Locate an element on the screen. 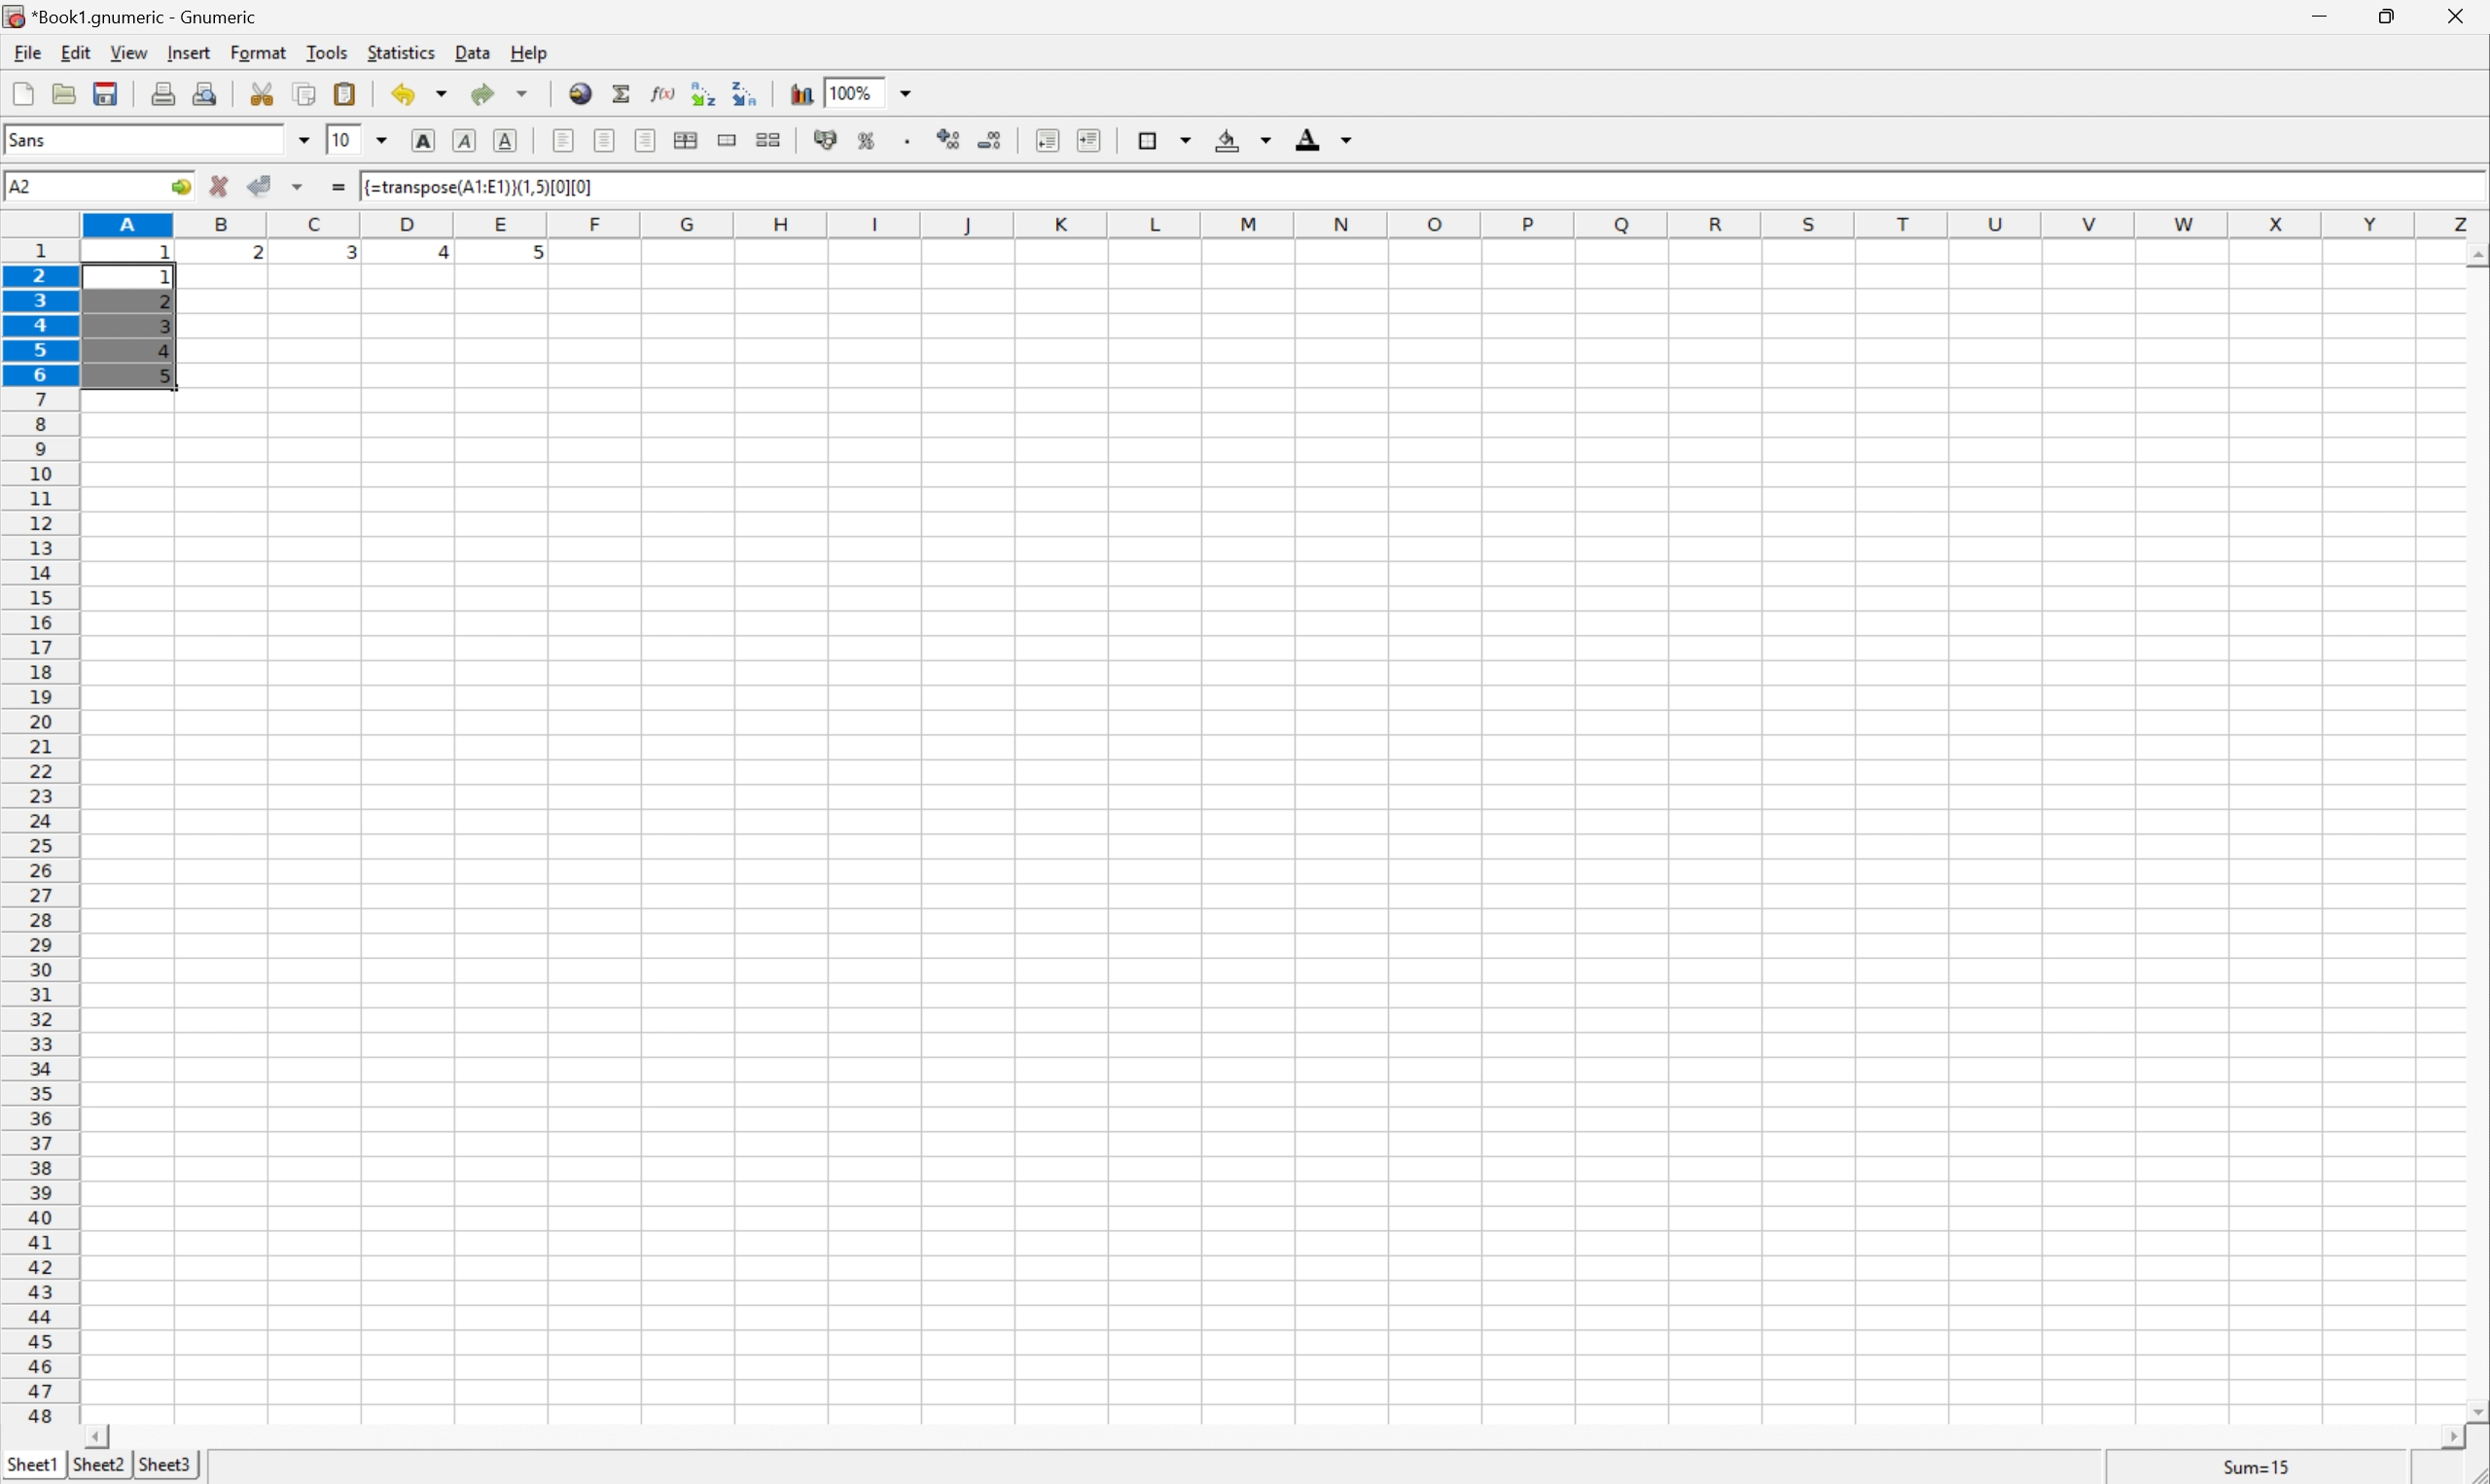 Image resolution: width=2490 pixels, height=1484 pixels. insert is located at coordinates (189, 51).